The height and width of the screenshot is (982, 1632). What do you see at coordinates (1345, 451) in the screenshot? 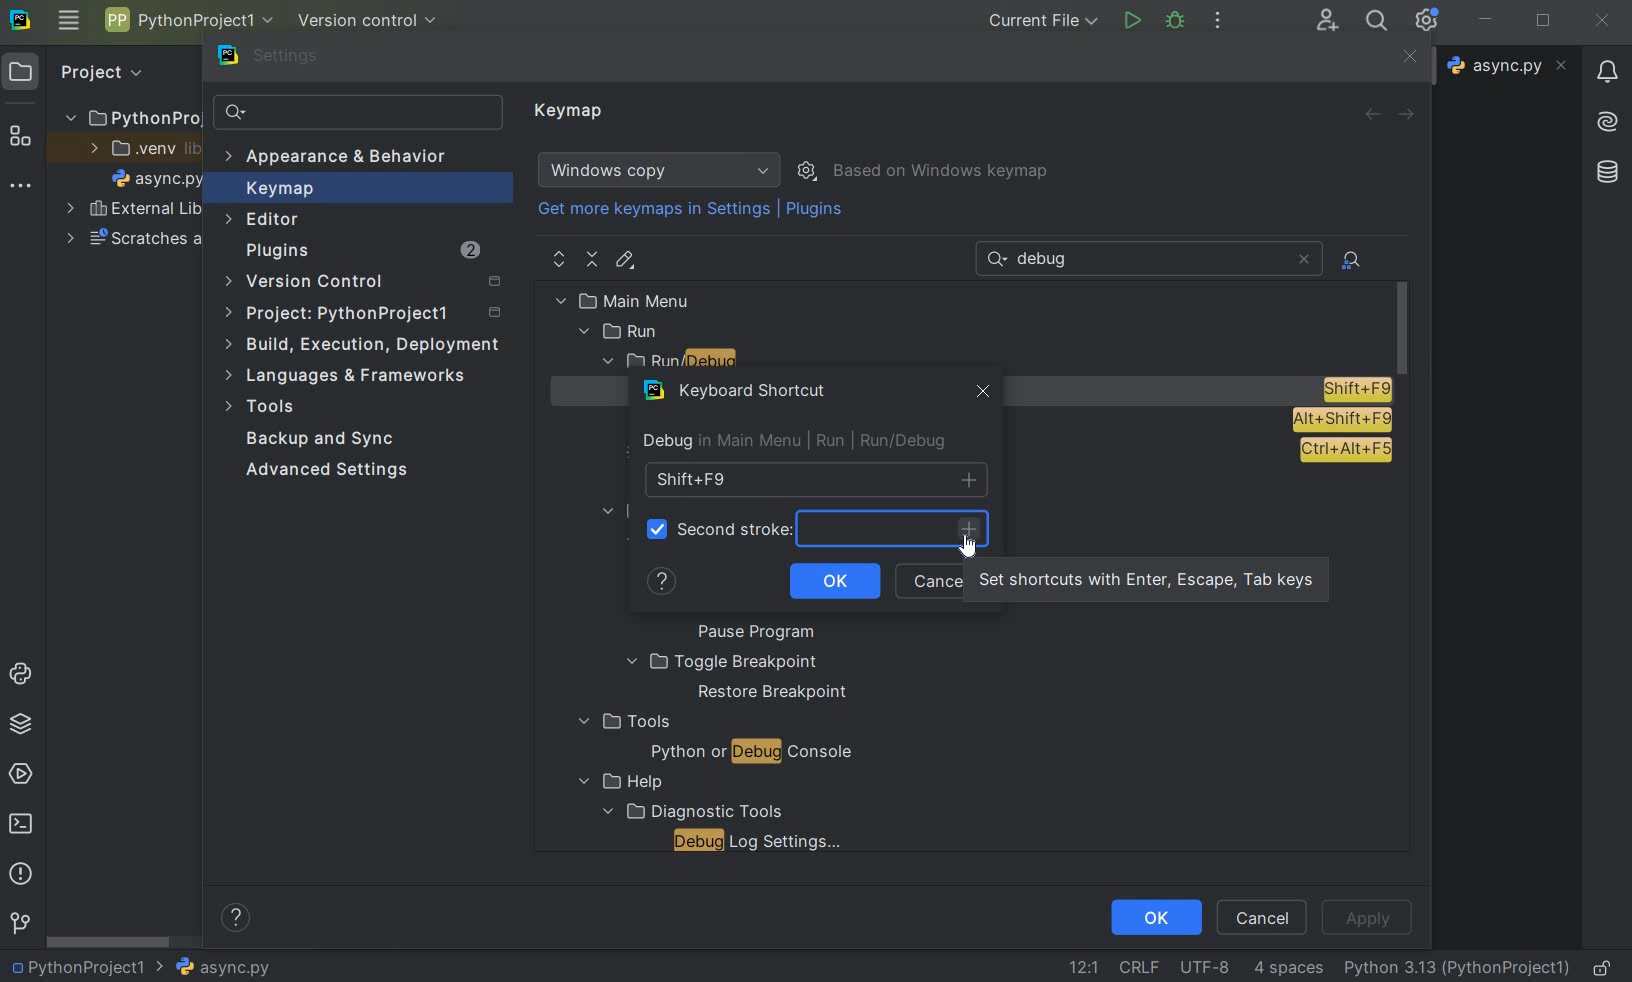
I see `Ctrl+Alt+F5` at bounding box center [1345, 451].